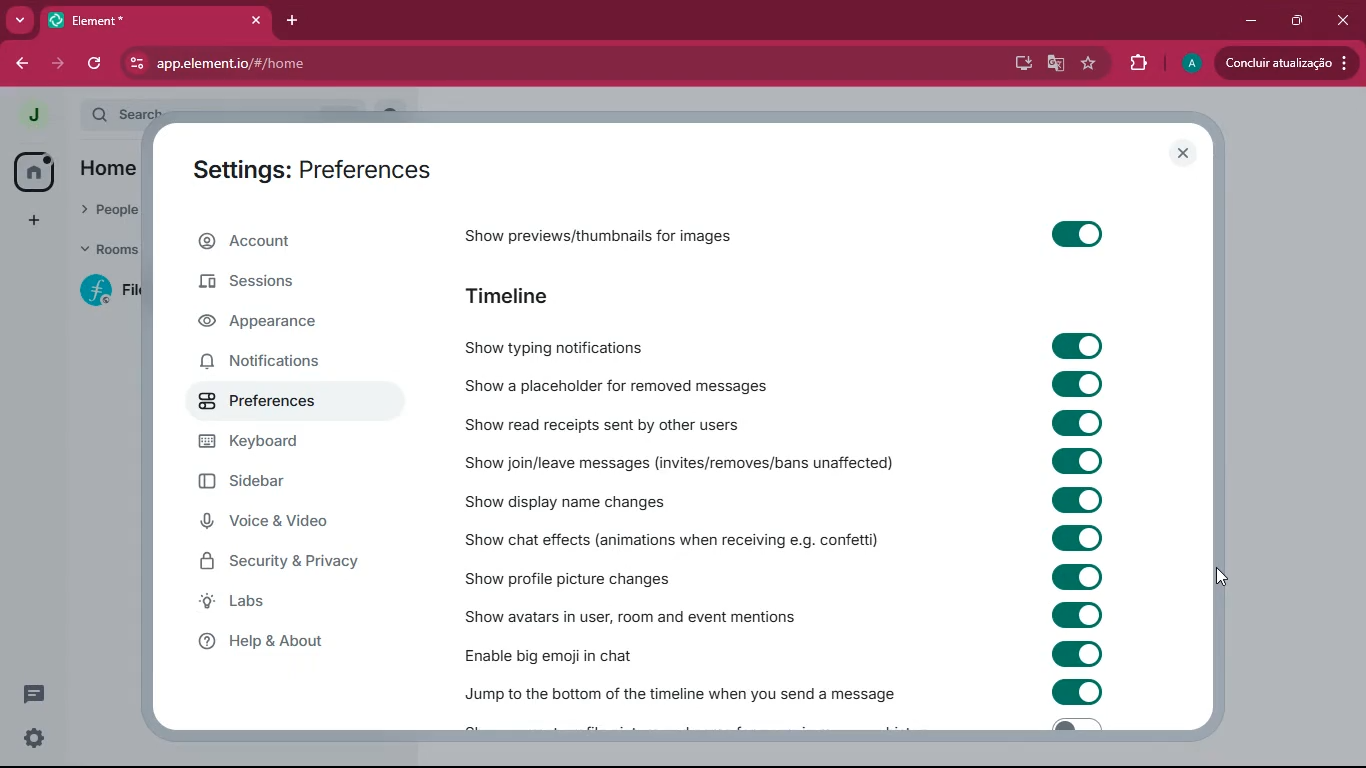 Image resolution: width=1366 pixels, height=768 pixels. I want to click on appearance, so click(283, 324).